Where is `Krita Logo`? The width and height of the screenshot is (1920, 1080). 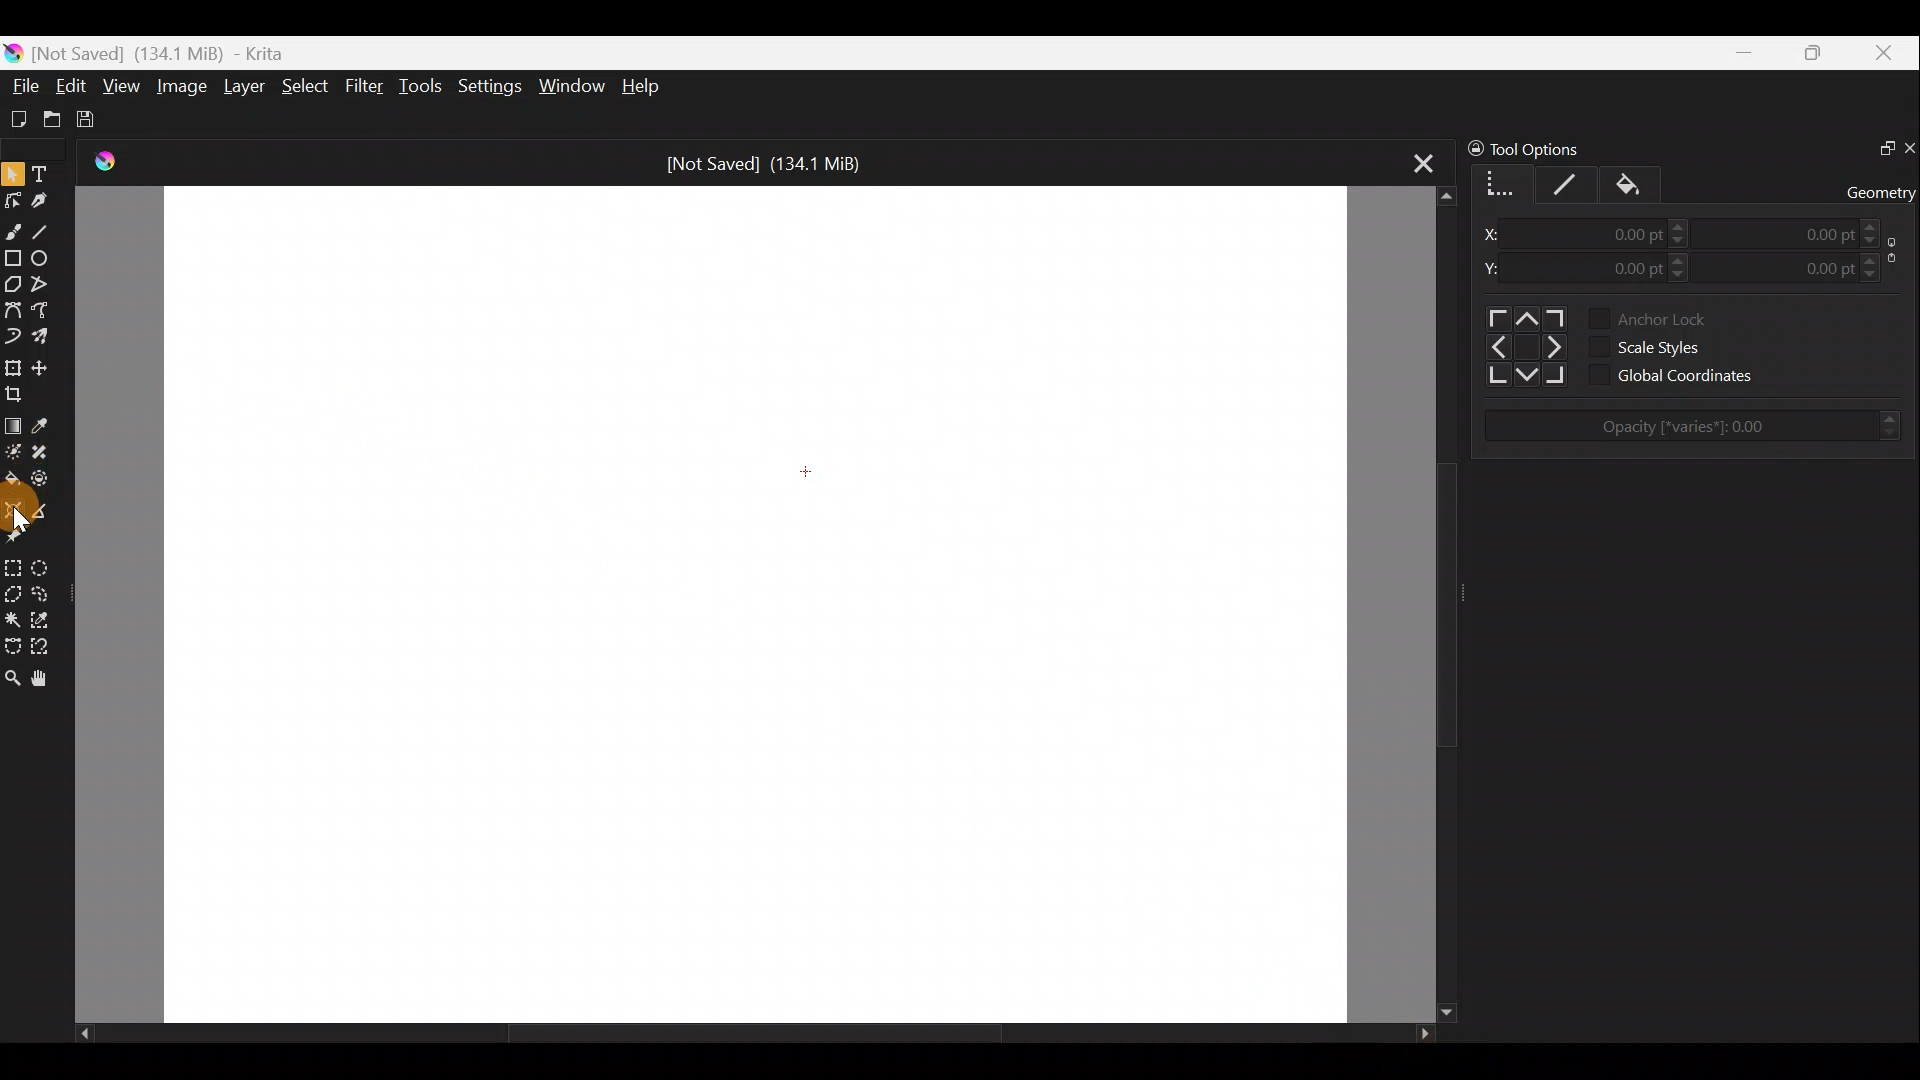 Krita Logo is located at coordinates (102, 162).